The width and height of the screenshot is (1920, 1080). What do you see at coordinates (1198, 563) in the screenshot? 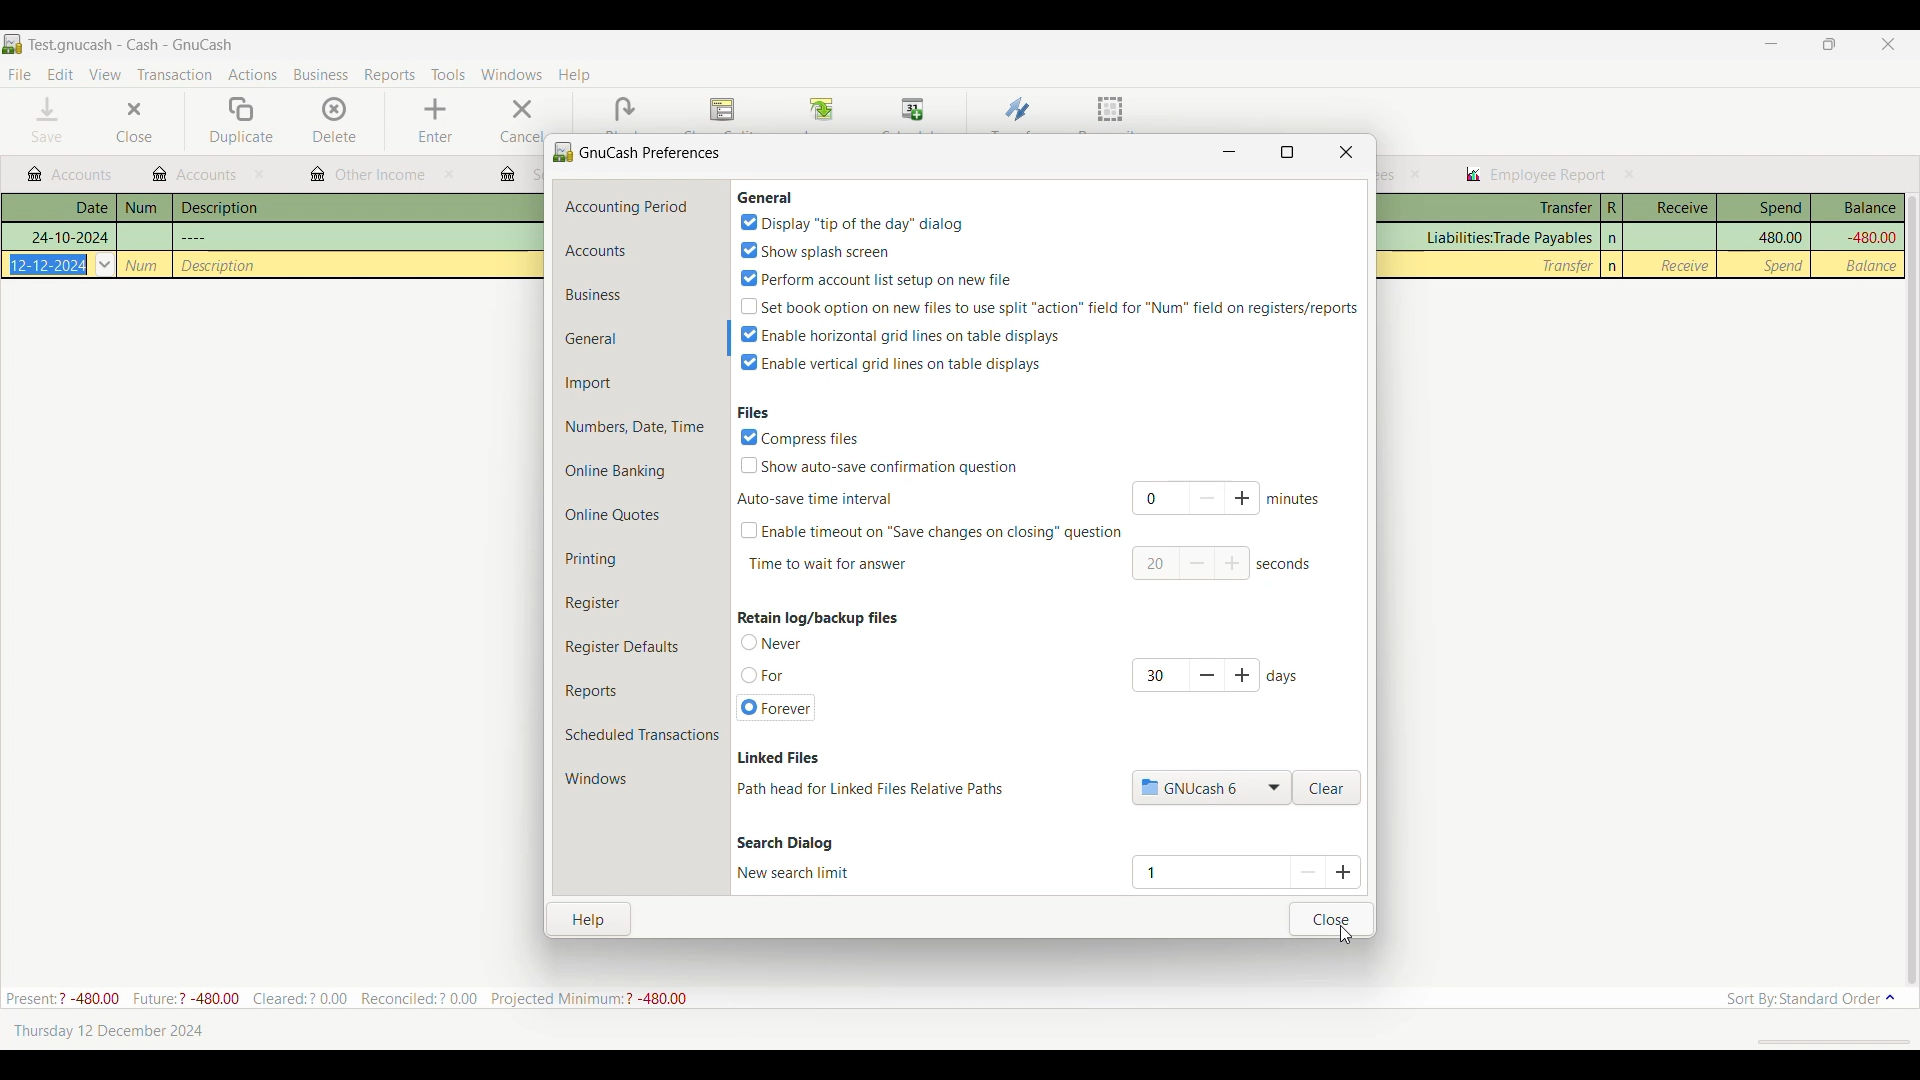
I see `Subtract ` at bounding box center [1198, 563].